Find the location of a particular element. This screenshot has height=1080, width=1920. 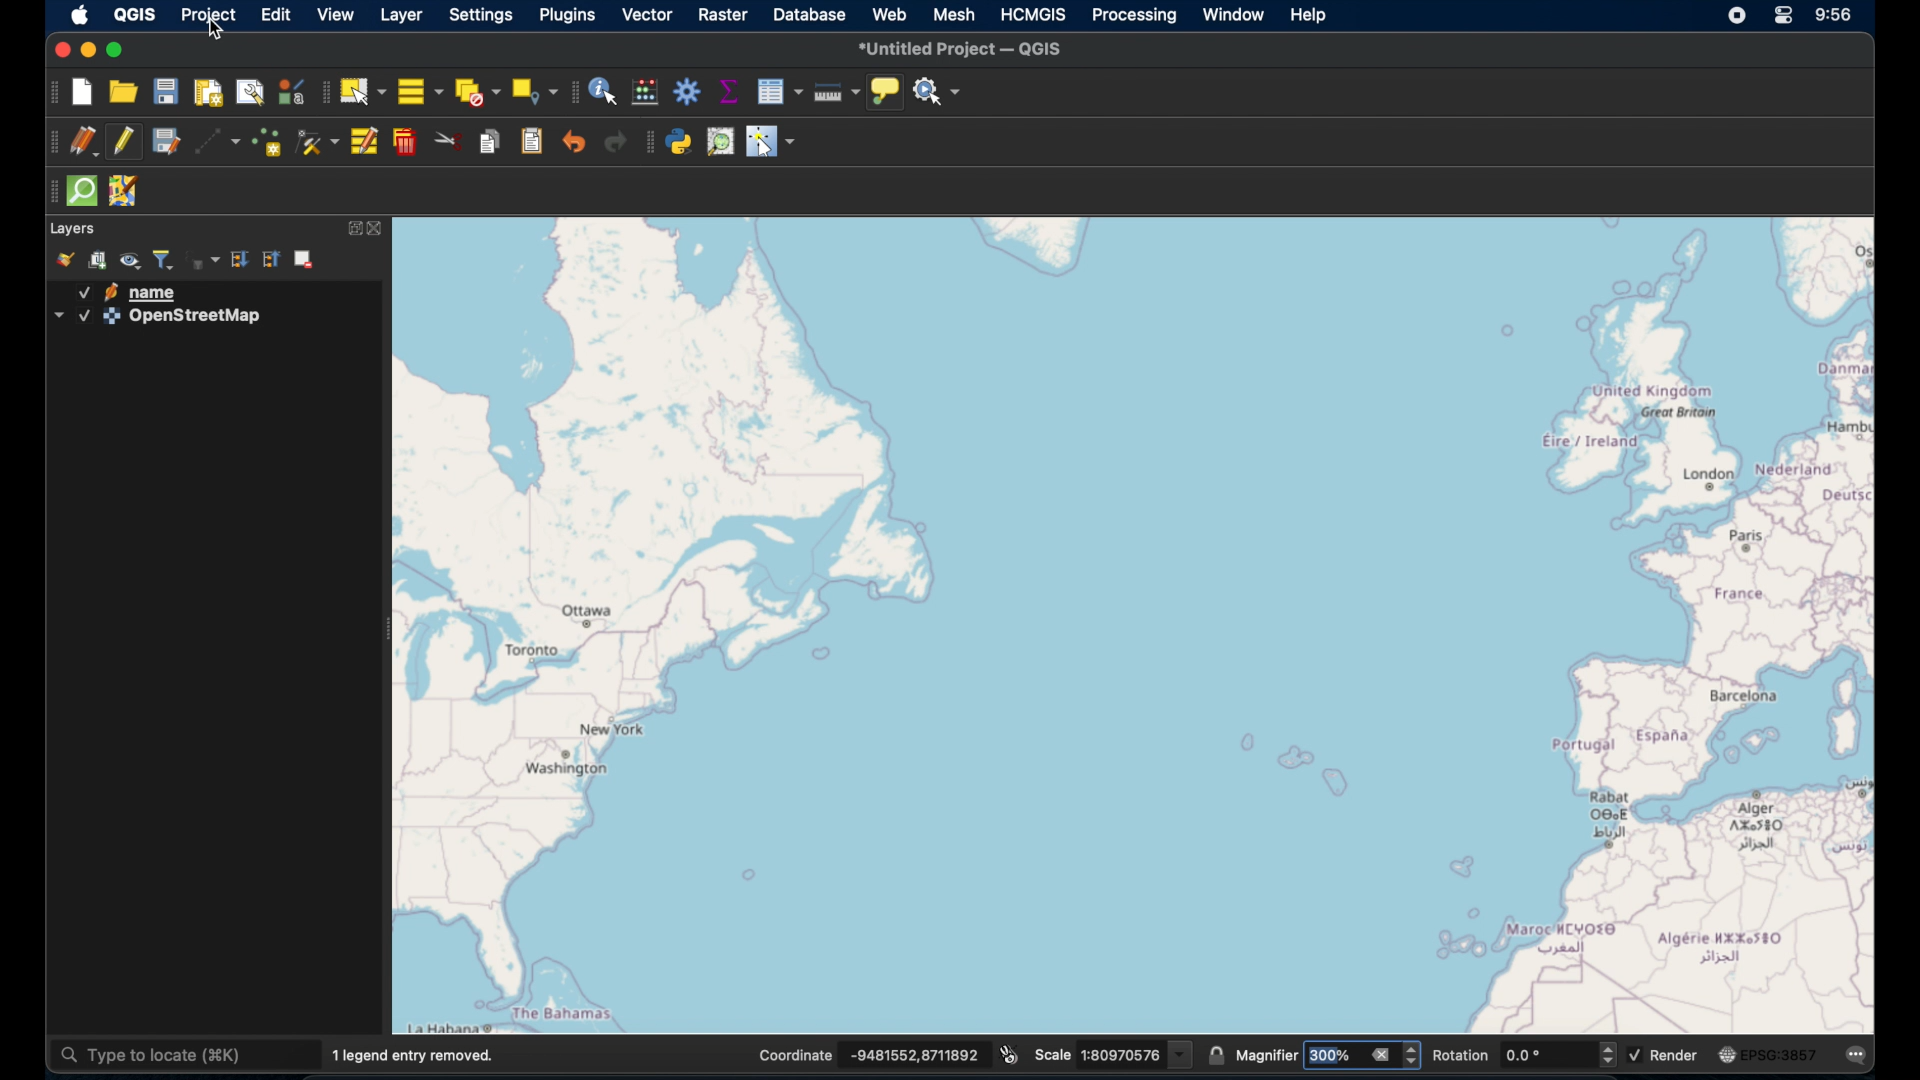

current edits is located at coordinates (84, 142).